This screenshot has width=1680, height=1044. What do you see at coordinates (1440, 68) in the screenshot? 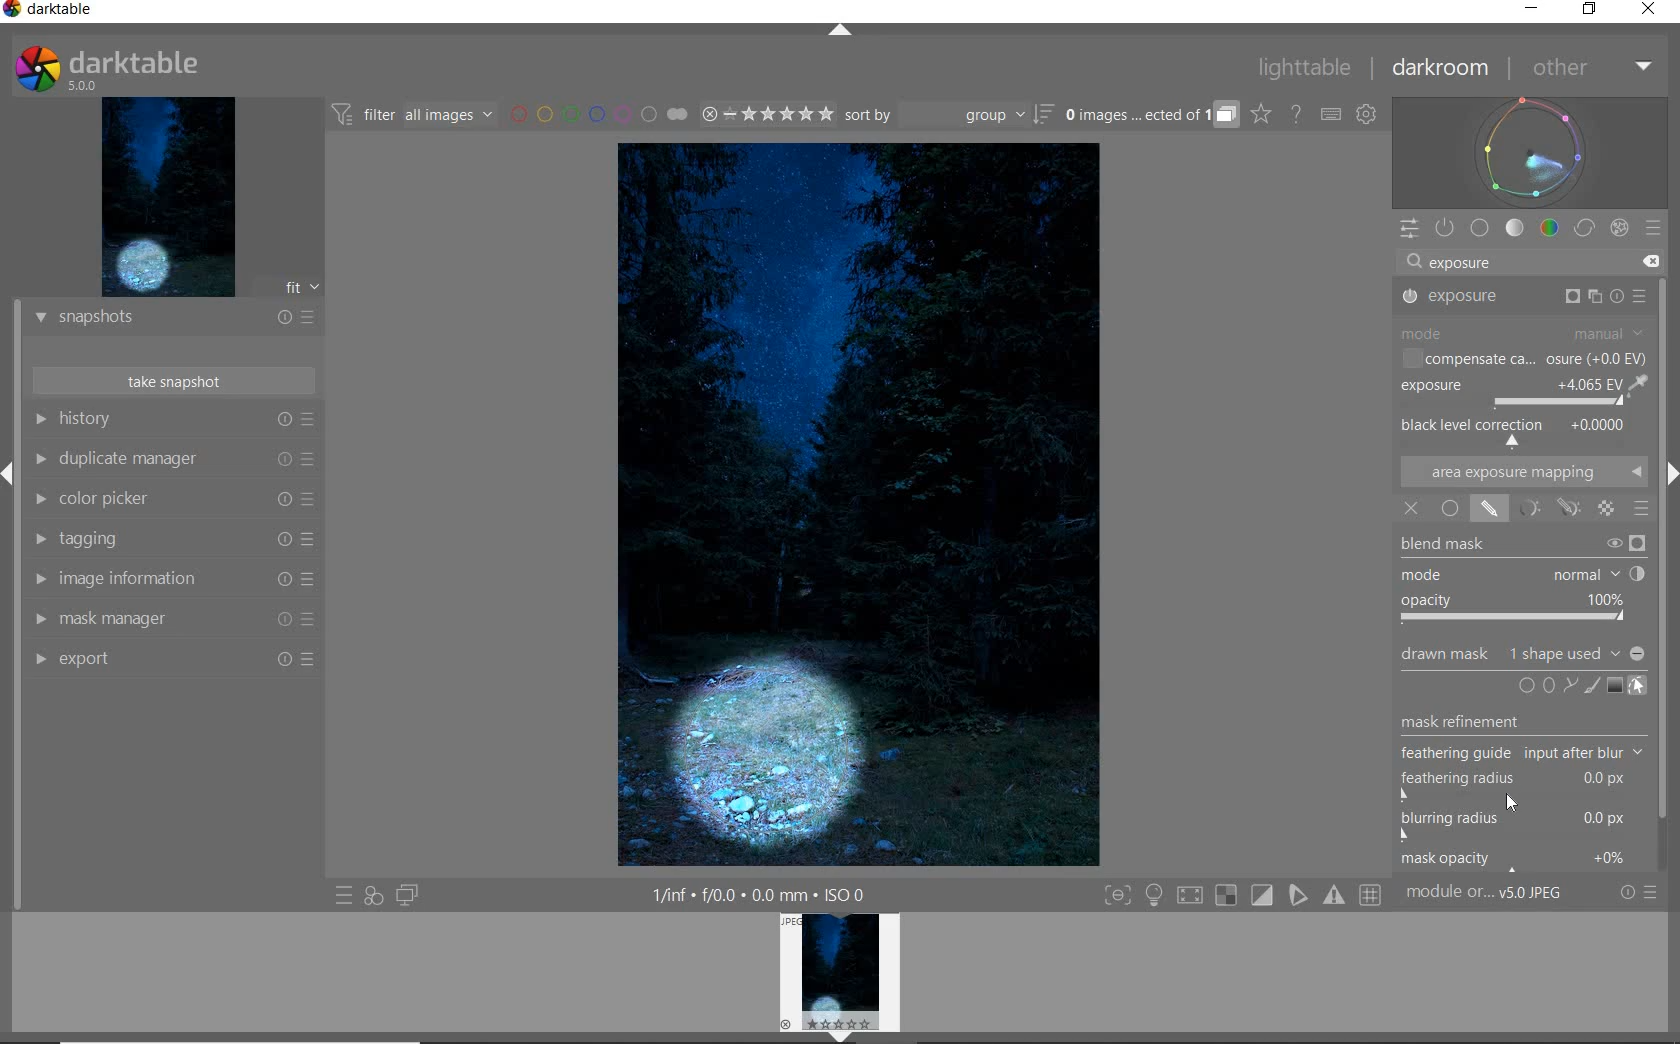
I see `DARKROOM` at bounding box center [1440, 68].